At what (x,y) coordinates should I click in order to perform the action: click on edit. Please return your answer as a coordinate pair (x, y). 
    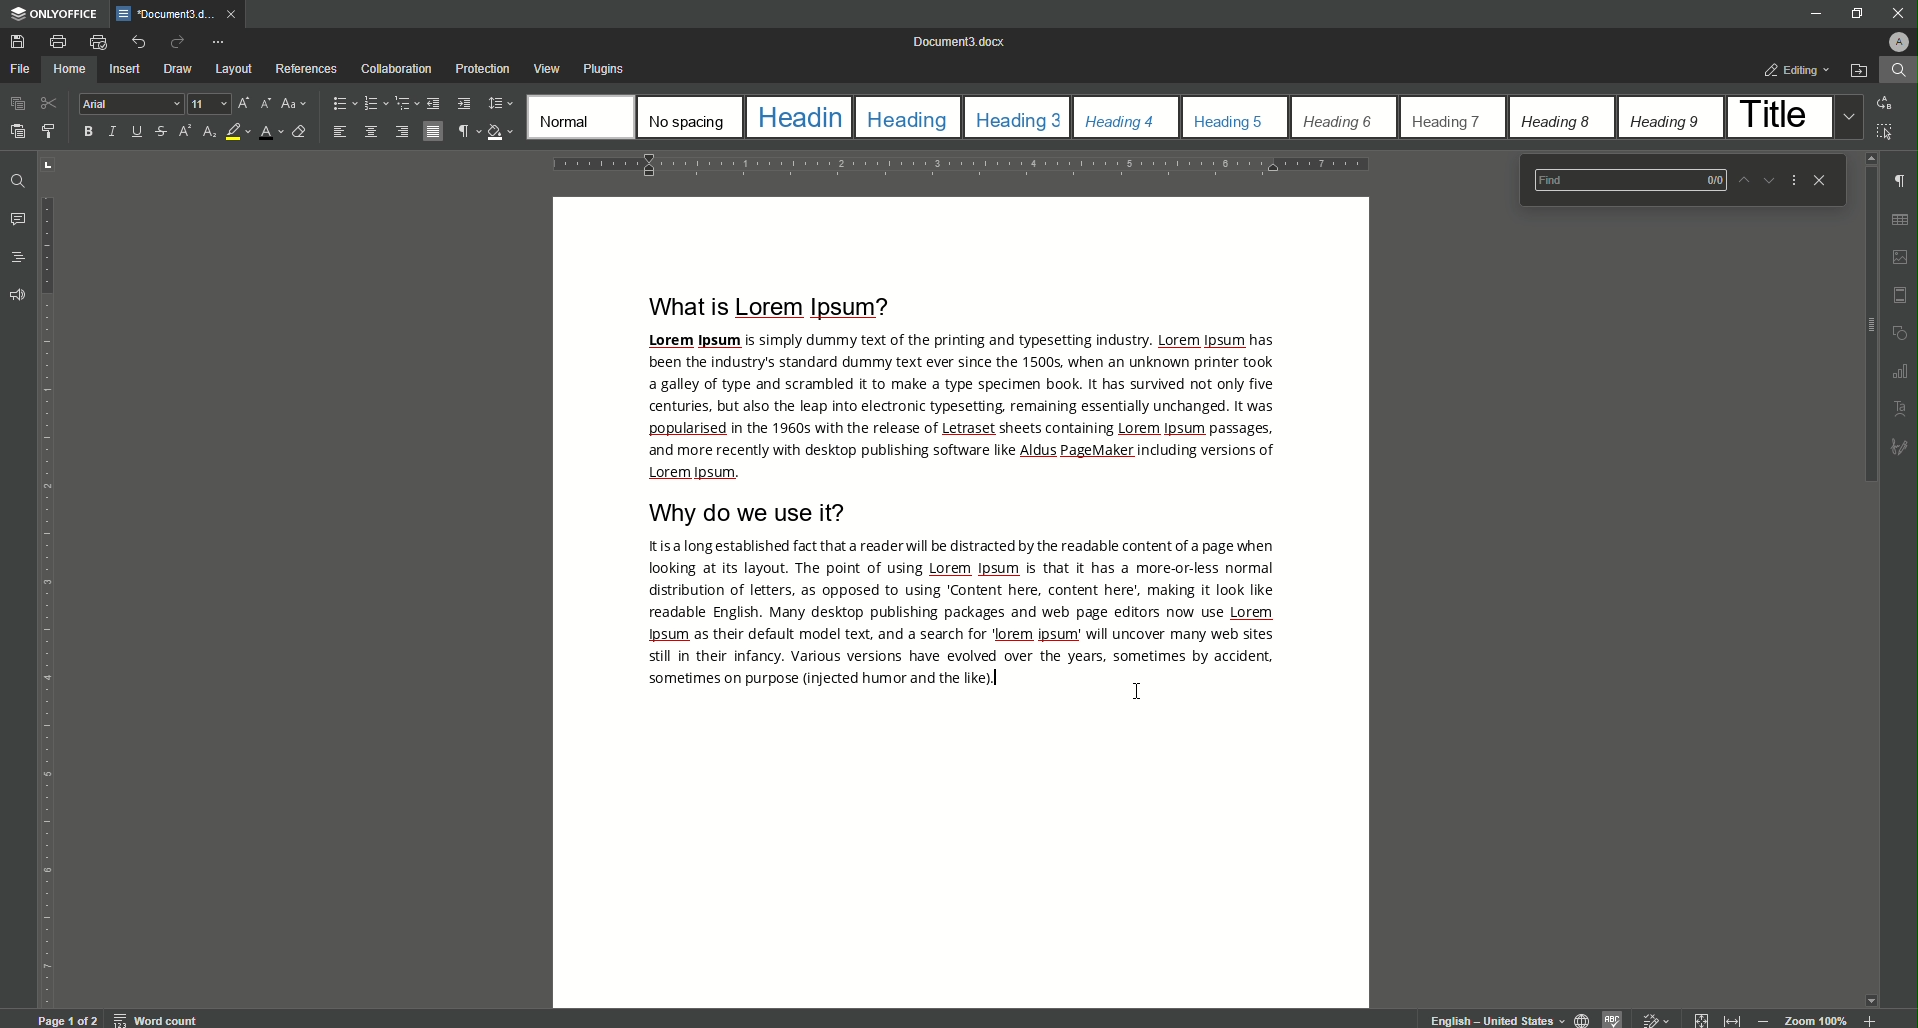
    Looking at the image, I should click on (1655, 1019).